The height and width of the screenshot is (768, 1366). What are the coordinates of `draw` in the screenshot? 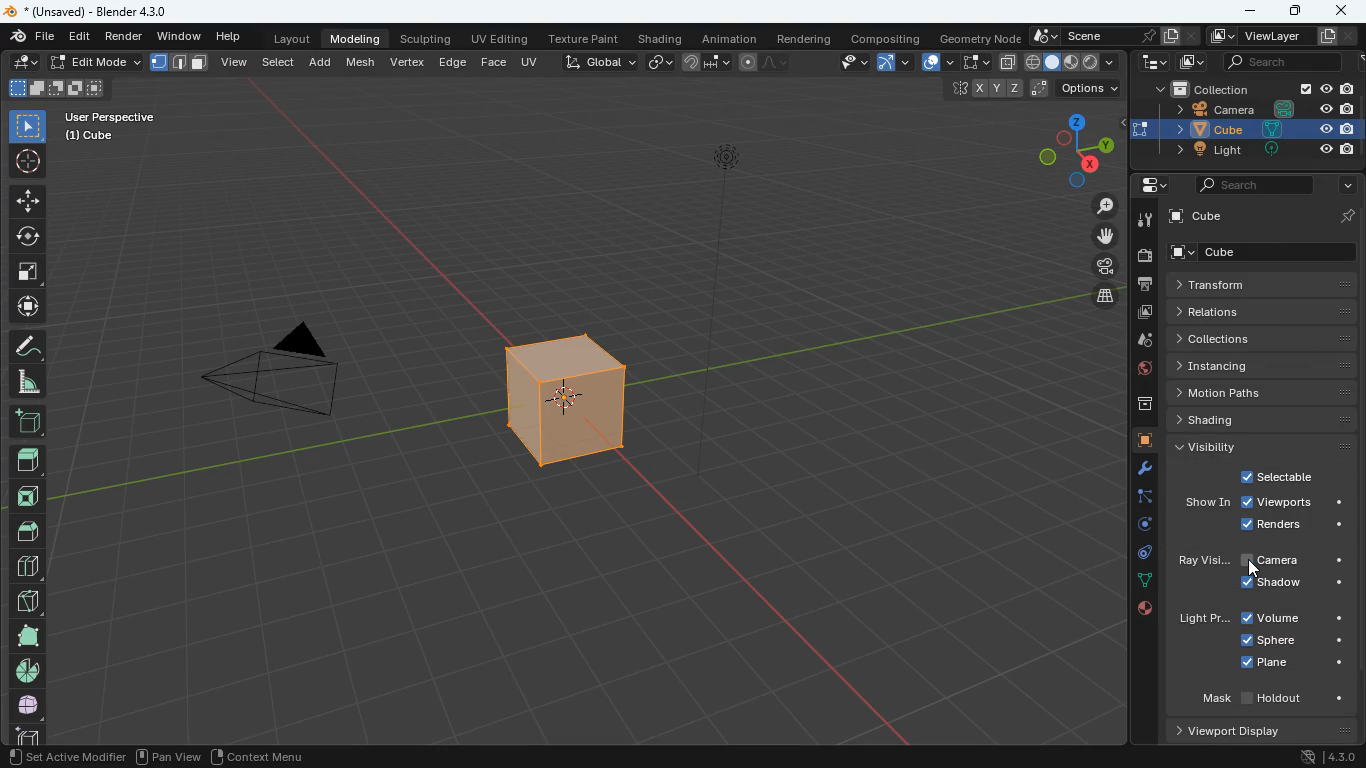 It's located at (29, 348).